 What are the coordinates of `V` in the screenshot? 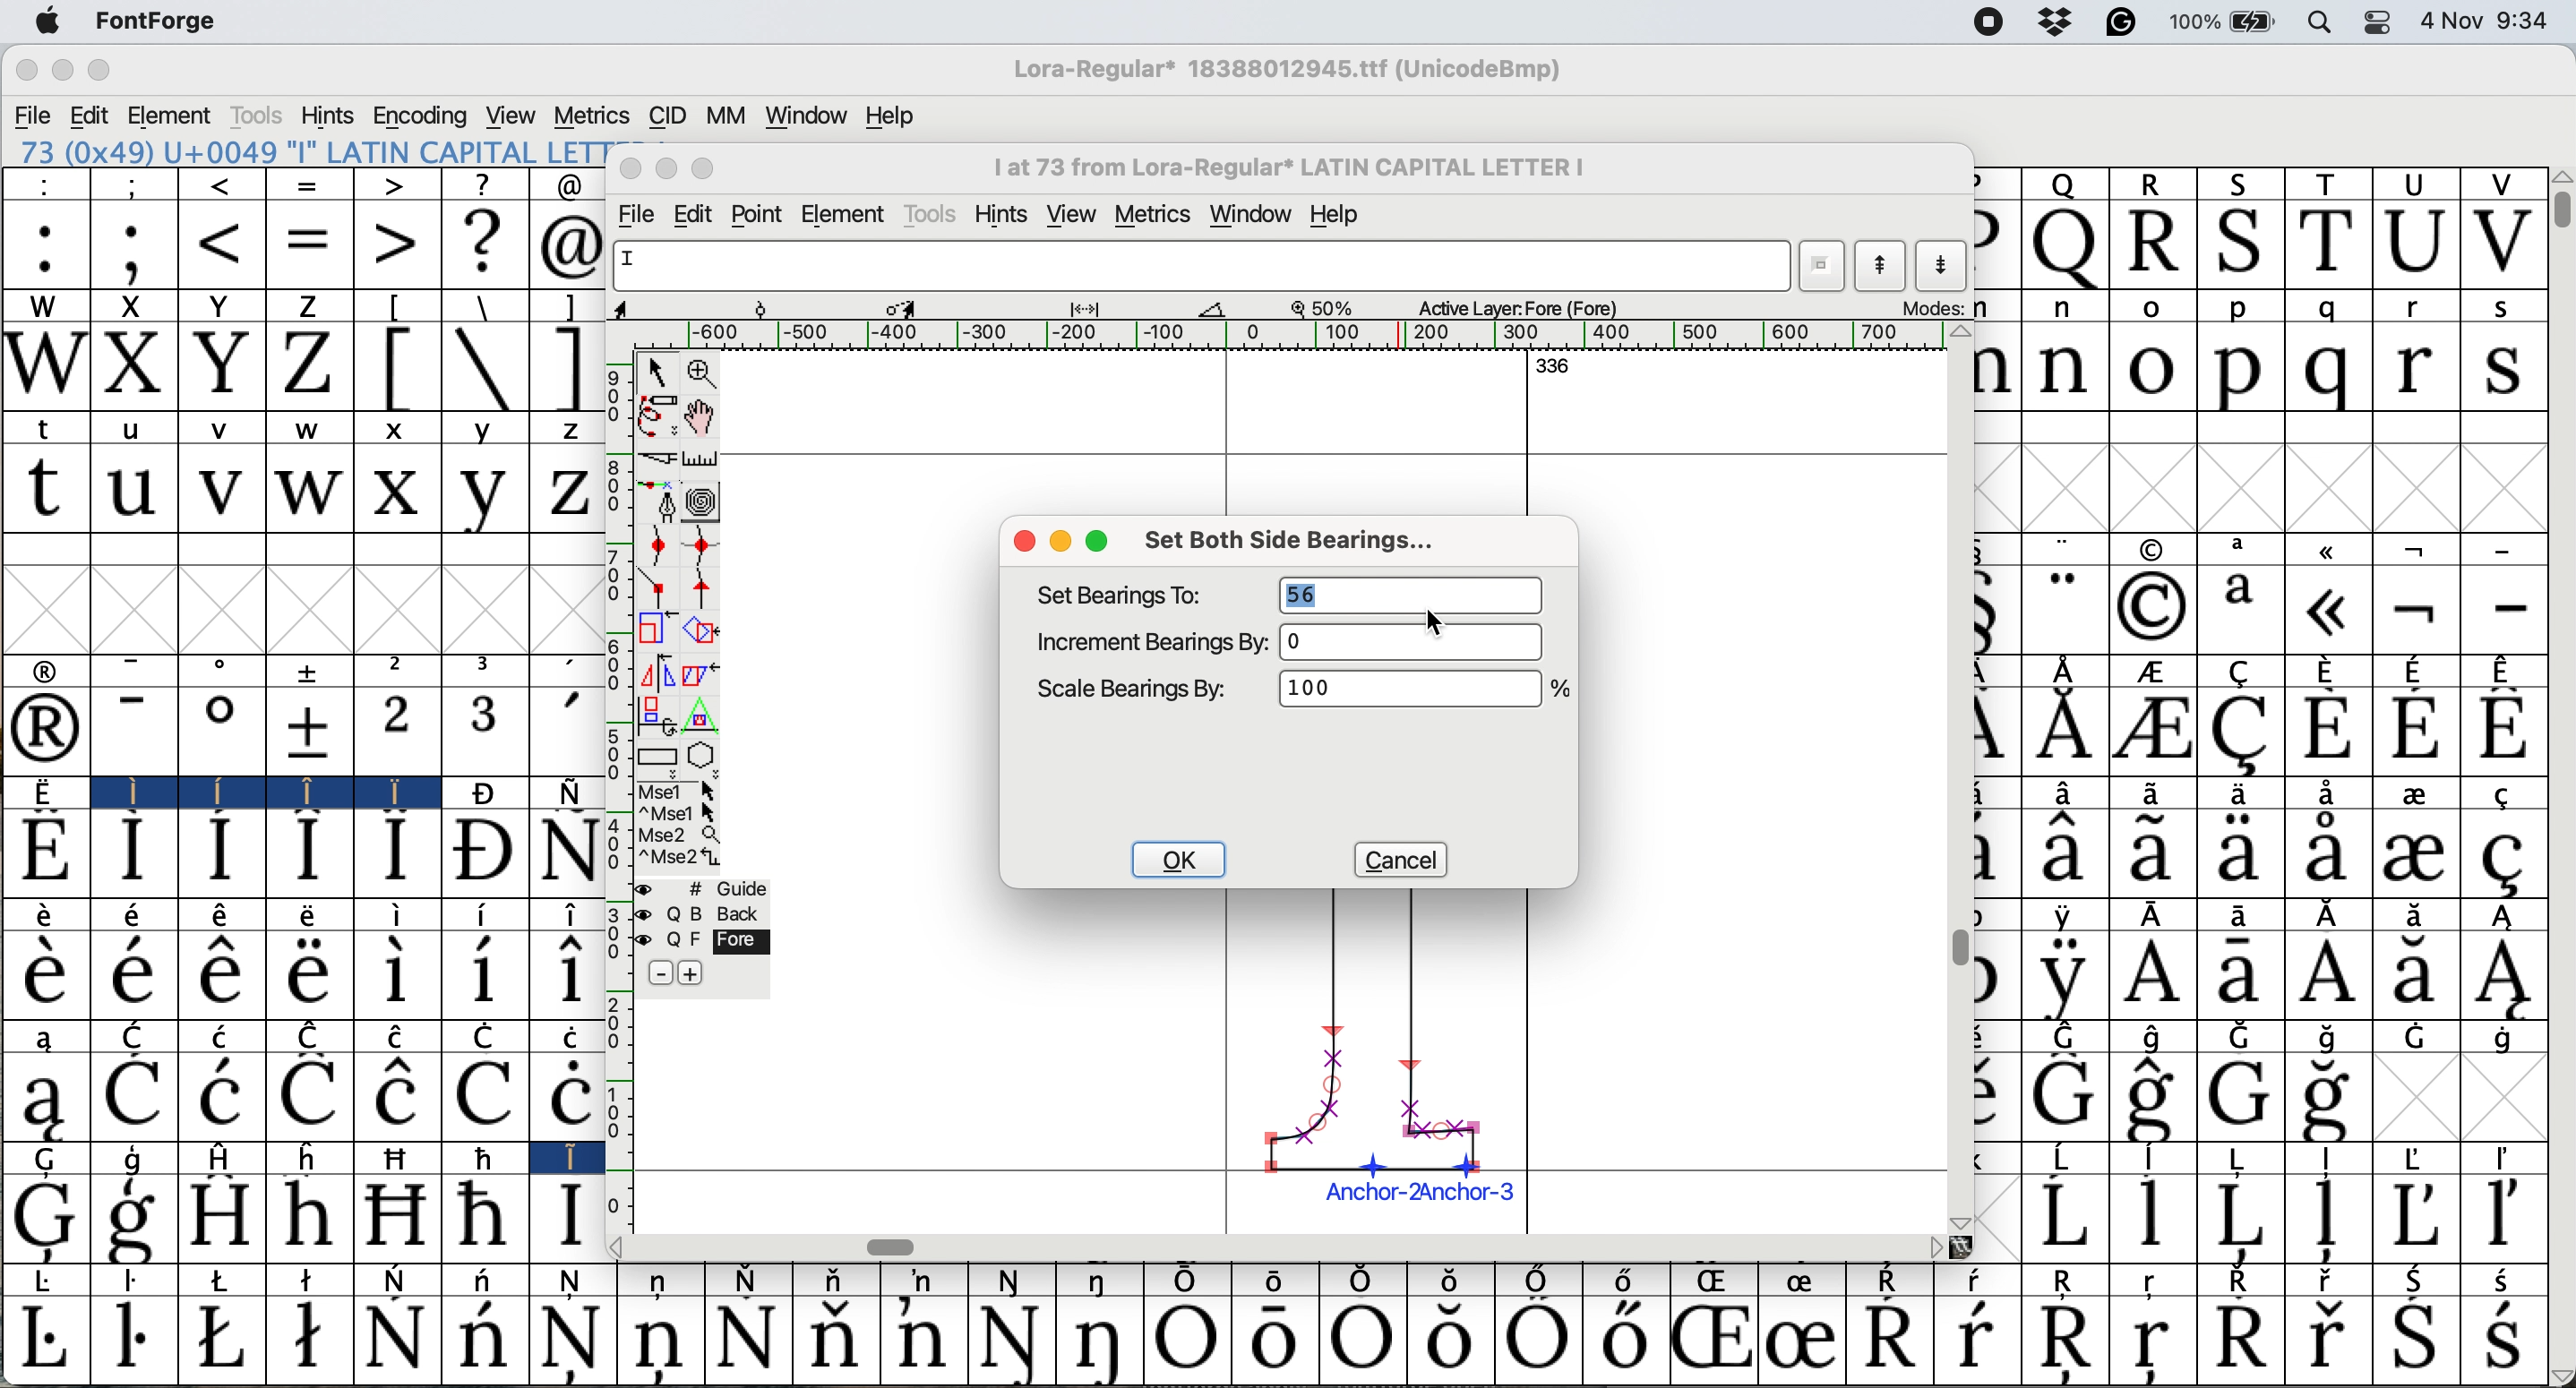 It's located at (2502, 242).